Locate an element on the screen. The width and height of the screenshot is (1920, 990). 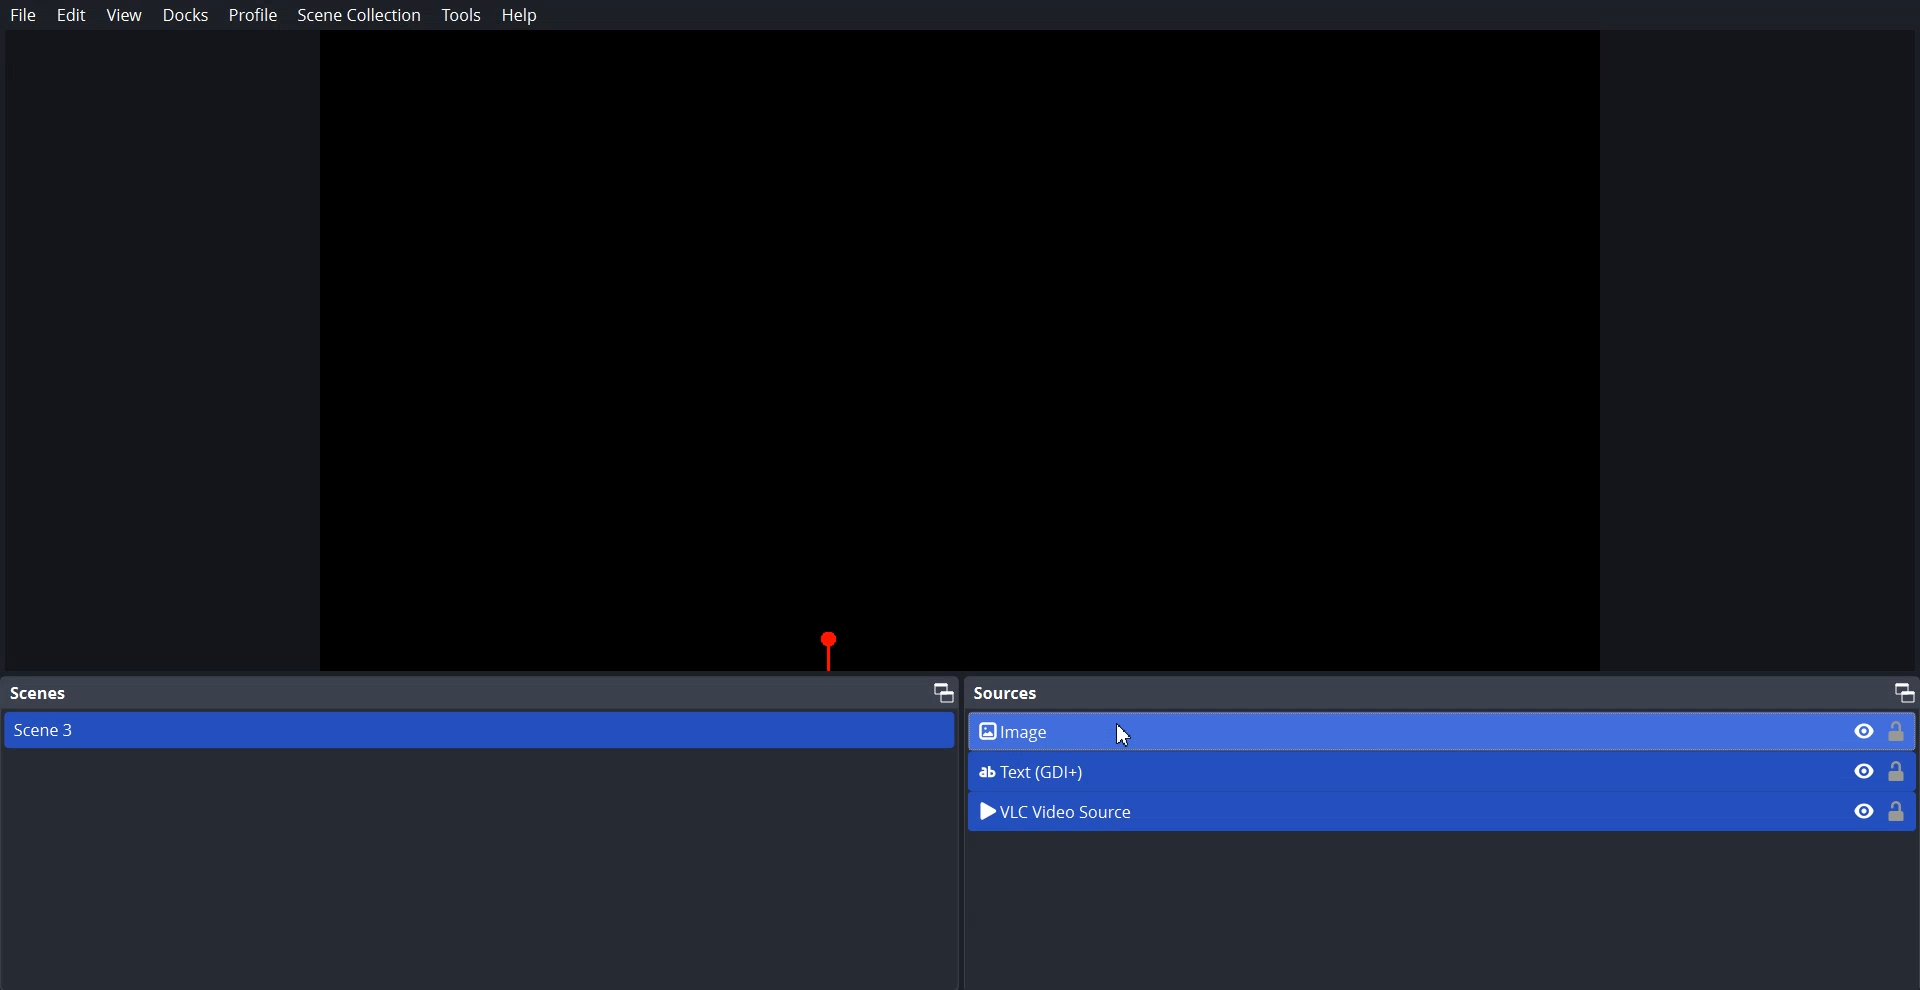
Help is located at coordinates (520, 15).